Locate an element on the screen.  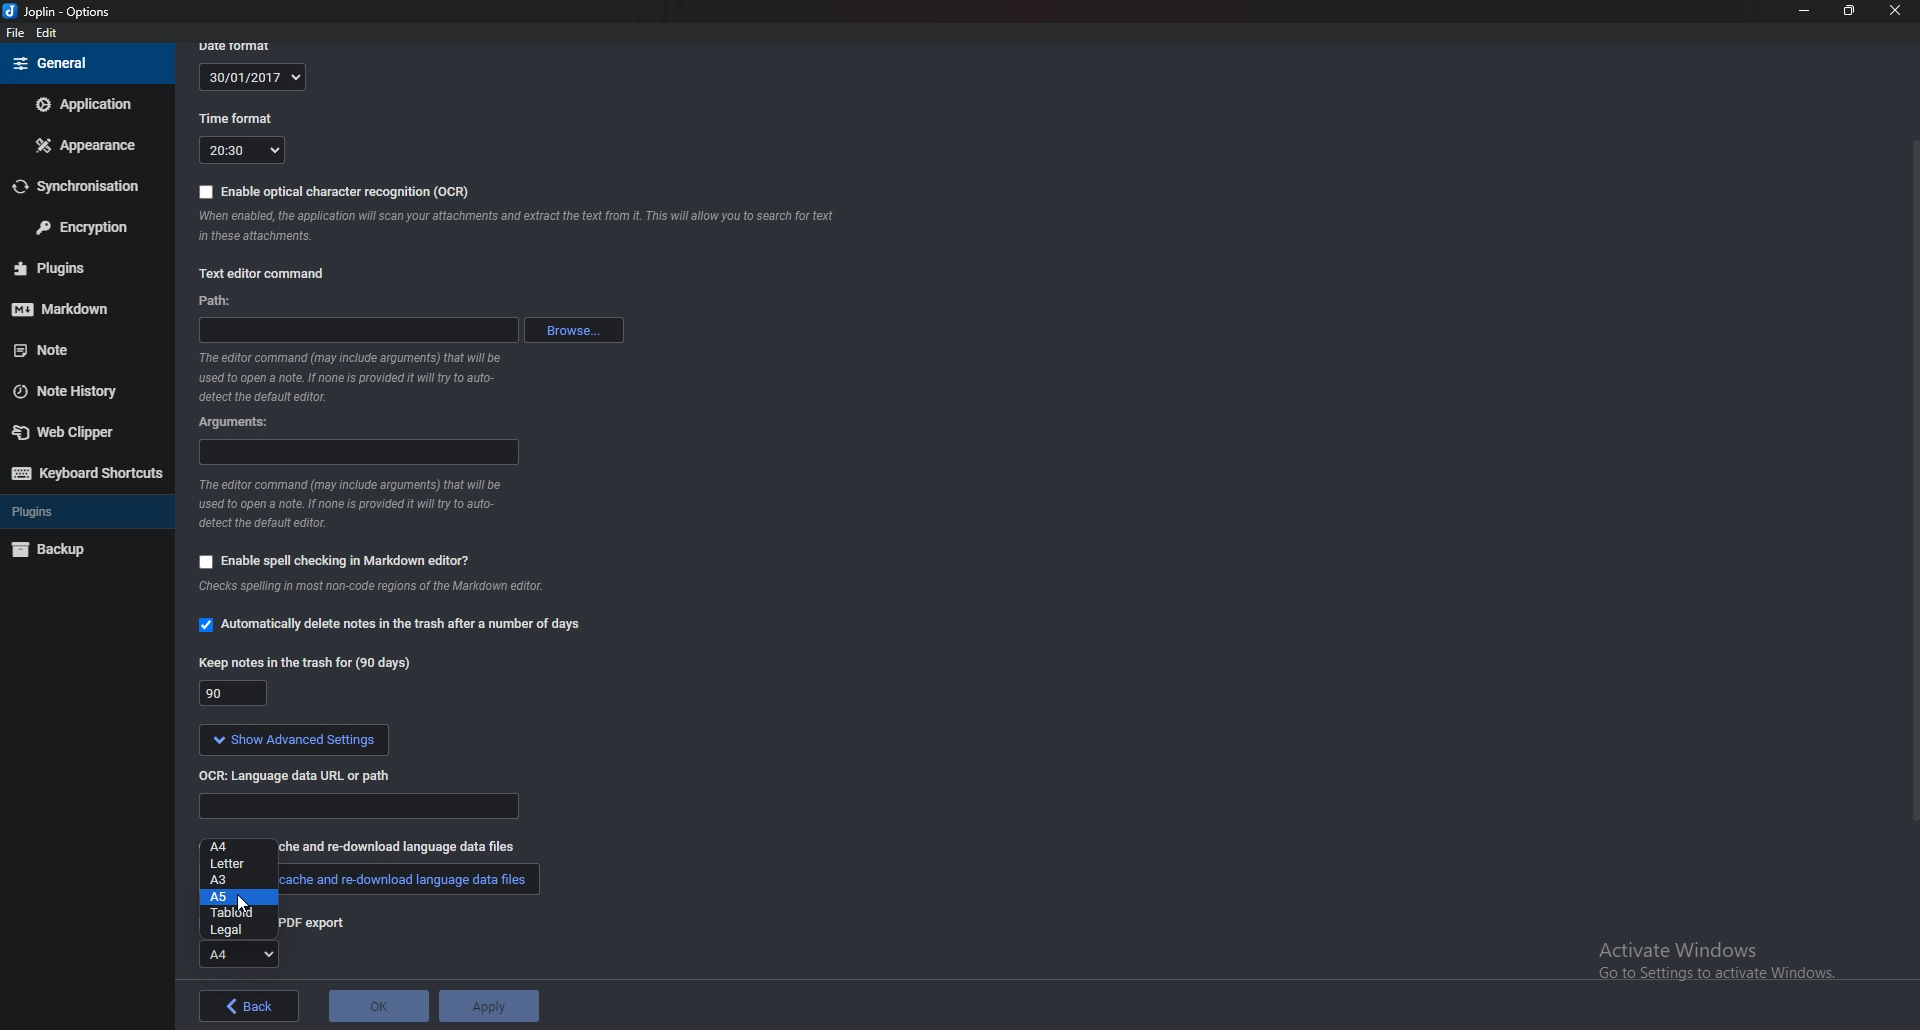
back is located at coordinates (248, 1006).